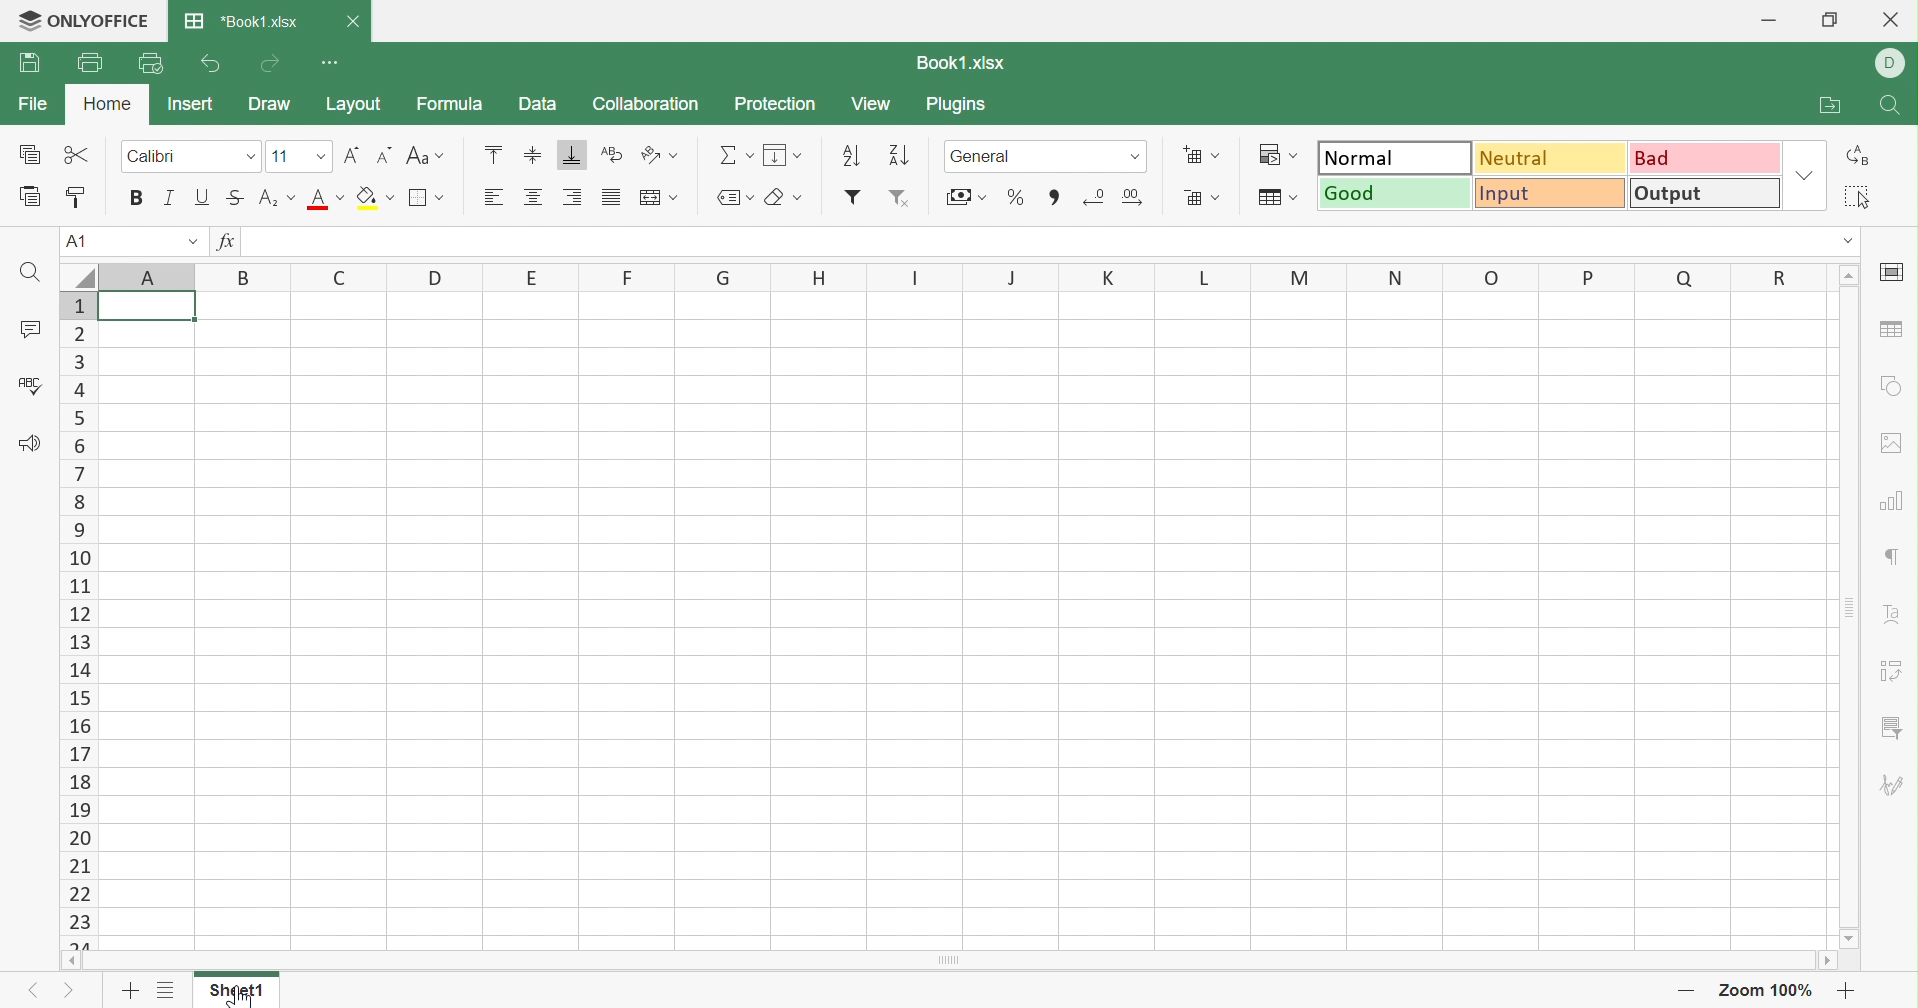 This screenshot has width=1918, height=1008. Describe the element at coordinates (30, 194) in the screenshot. I see `Paste` at that location.